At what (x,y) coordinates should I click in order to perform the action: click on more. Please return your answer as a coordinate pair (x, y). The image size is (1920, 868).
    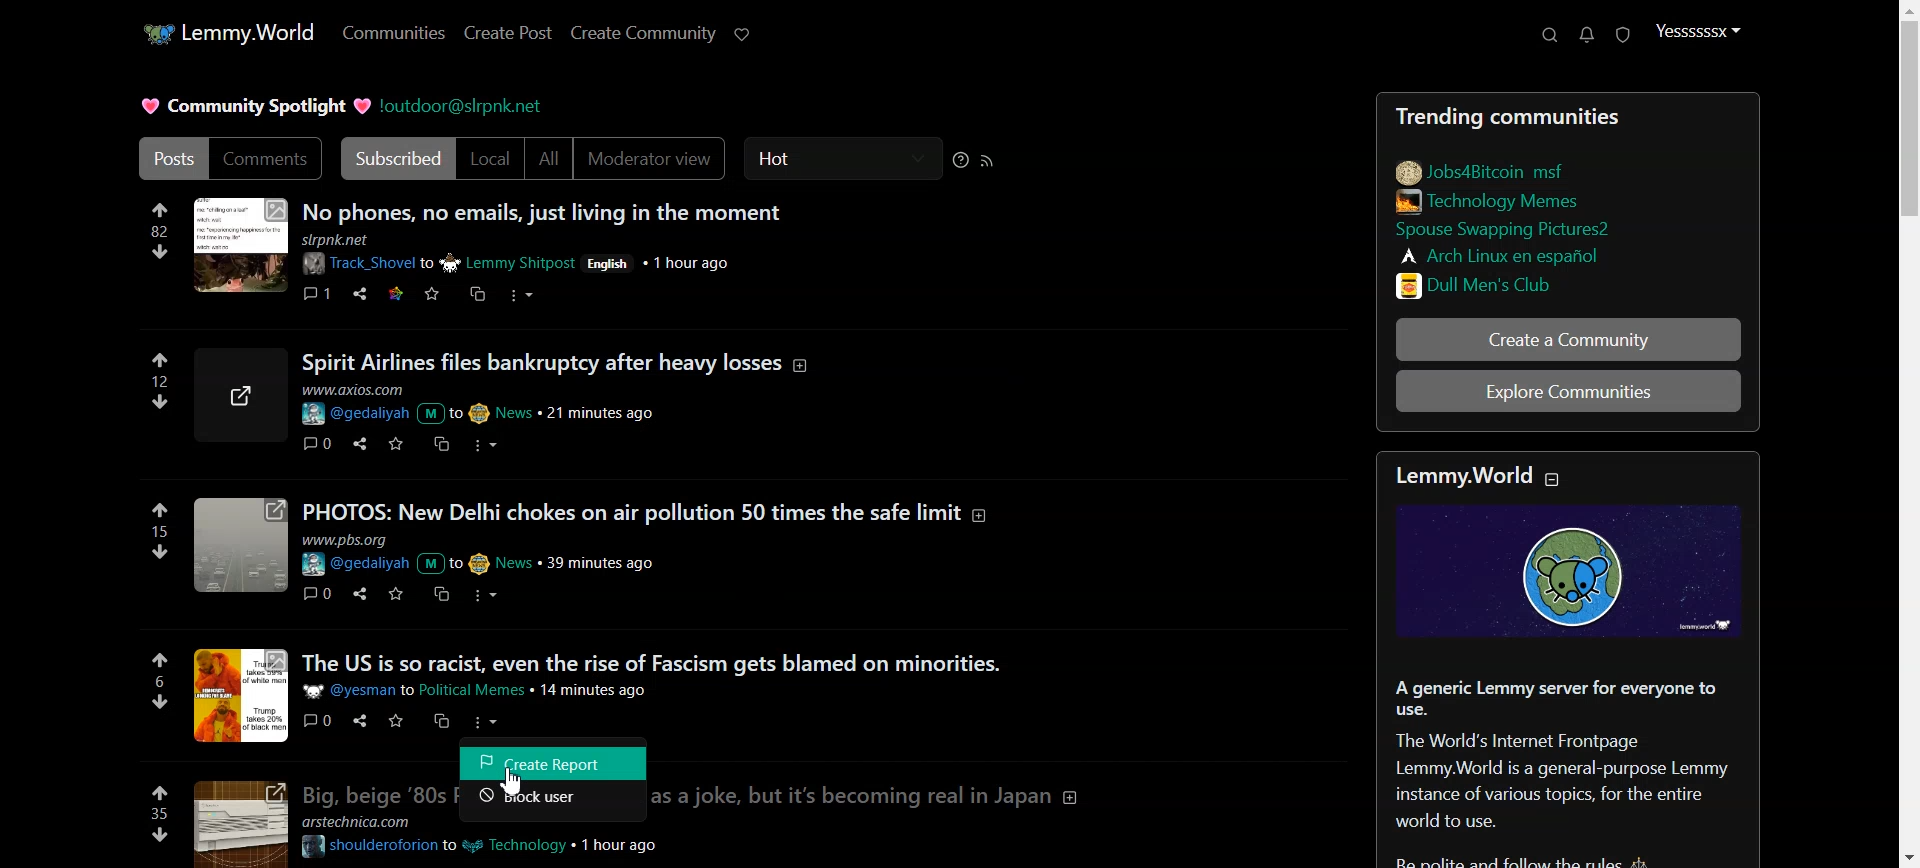
    Looking at the image, I should click on (488, 722).